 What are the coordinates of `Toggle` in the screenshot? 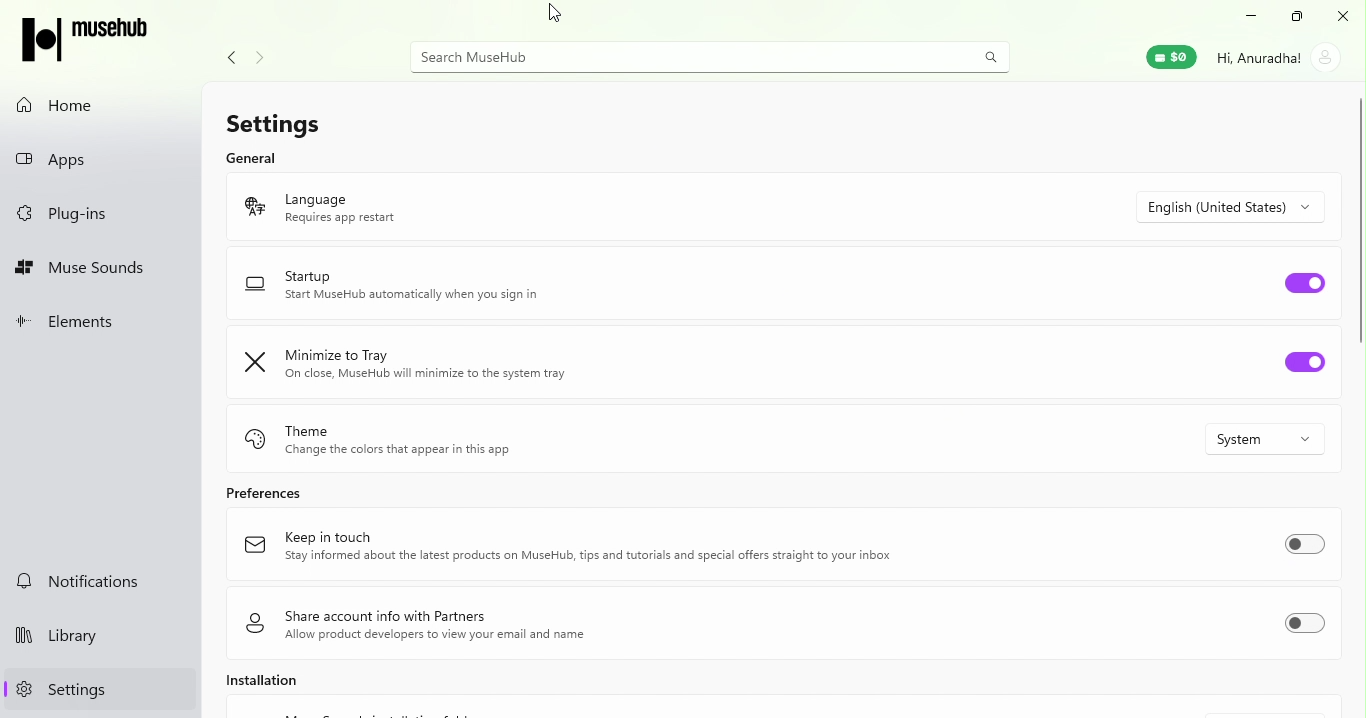 It's located at (1311, 282).